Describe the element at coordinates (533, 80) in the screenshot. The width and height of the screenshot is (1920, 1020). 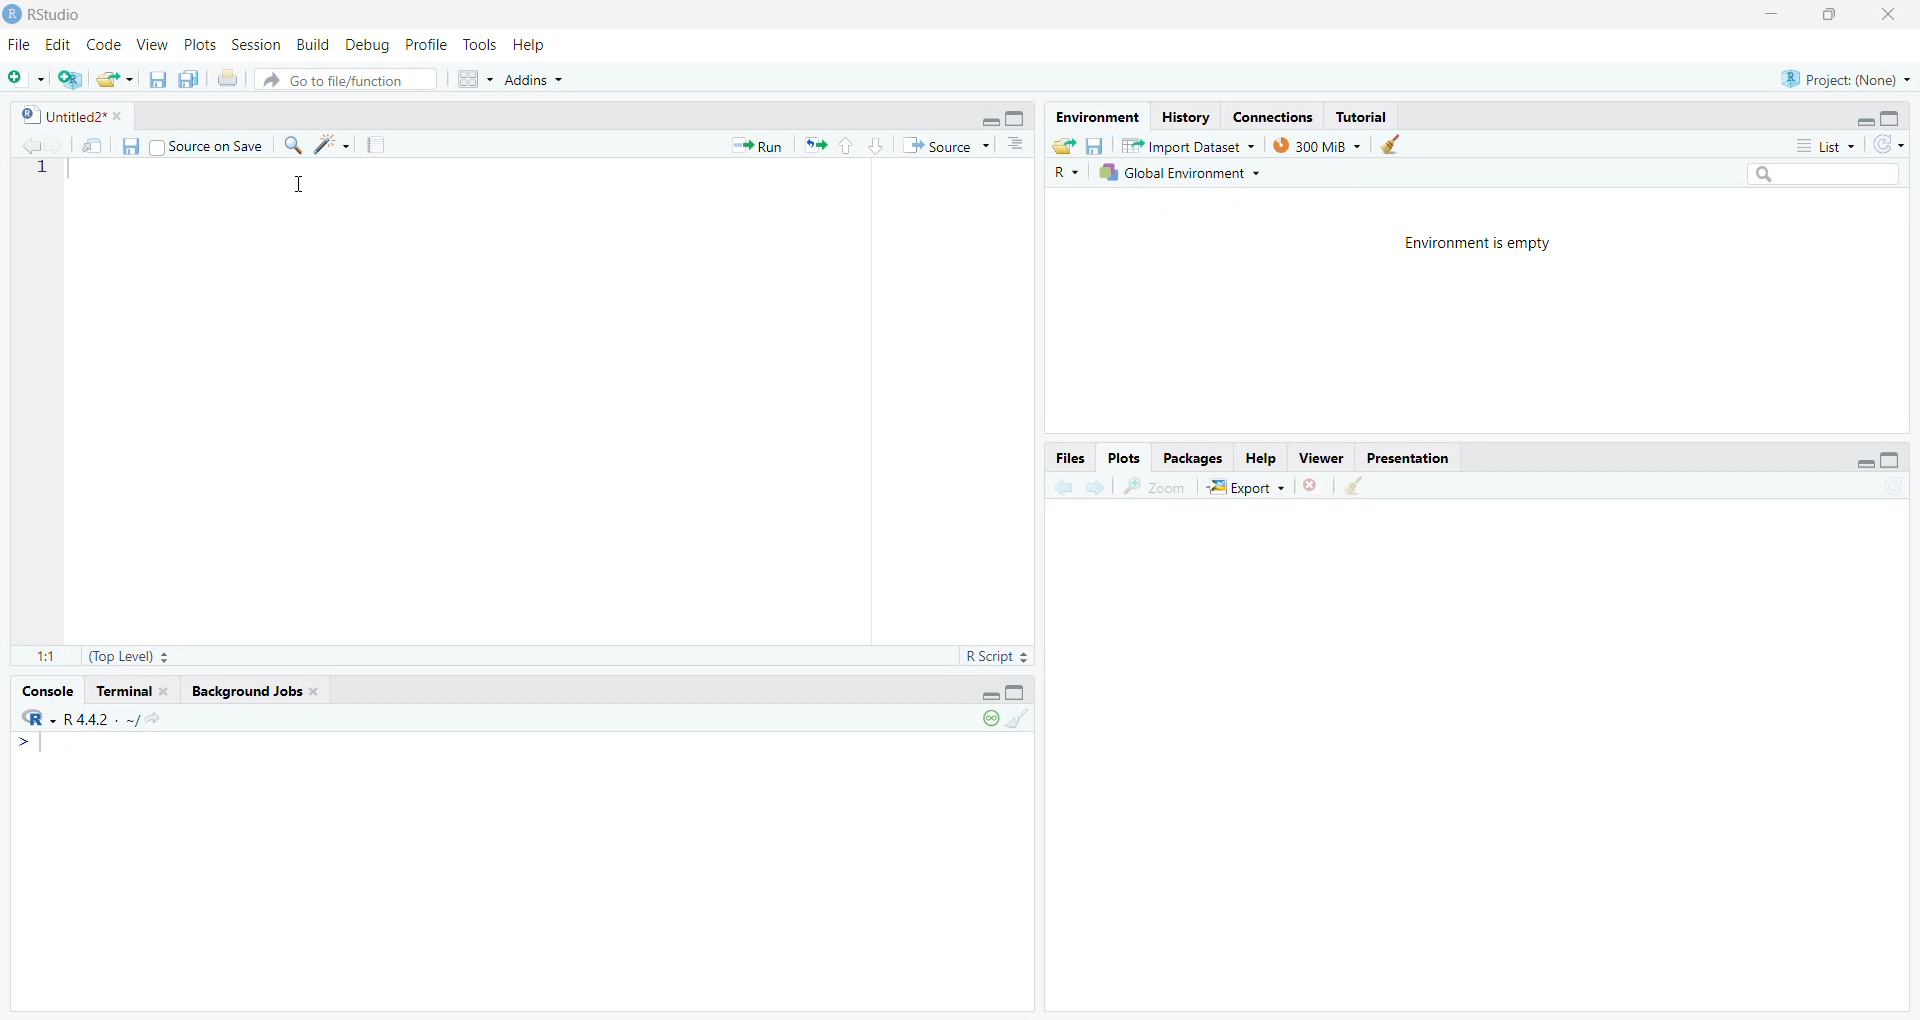
I see `Addins ` at that location.